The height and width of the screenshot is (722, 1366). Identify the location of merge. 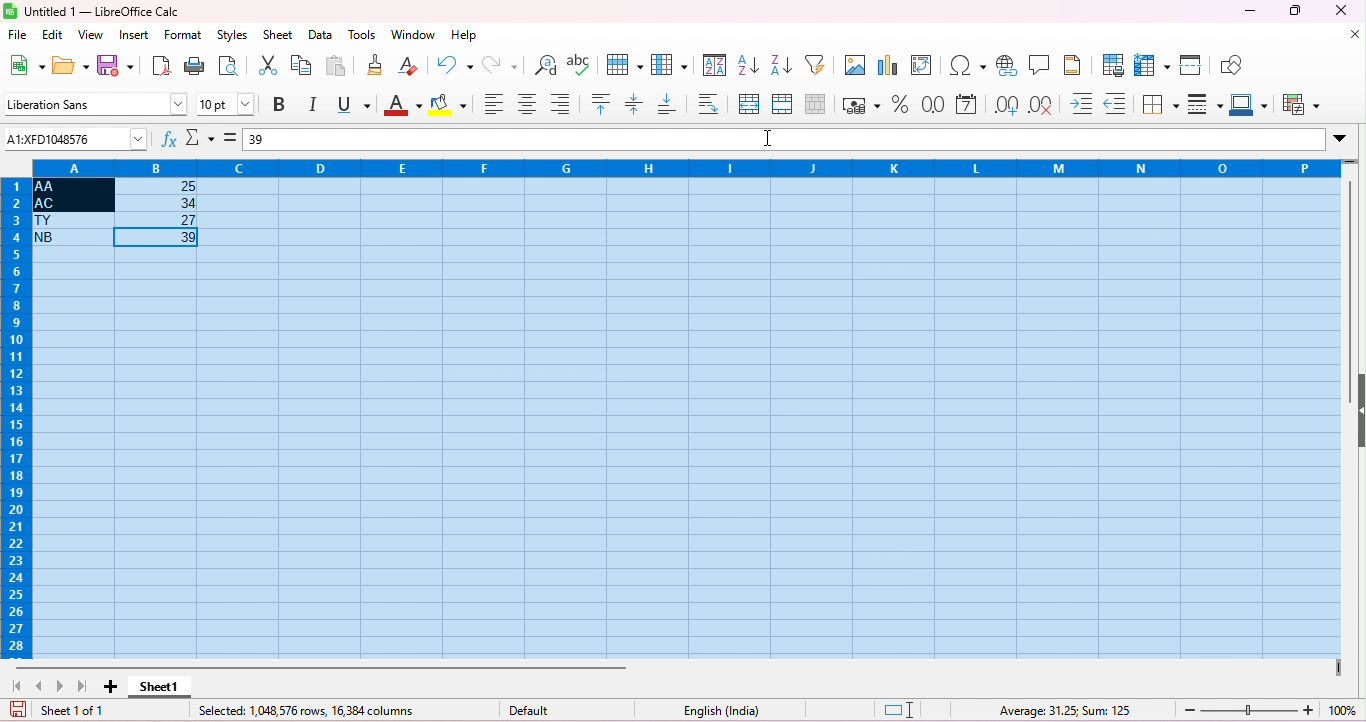
(782, 103).